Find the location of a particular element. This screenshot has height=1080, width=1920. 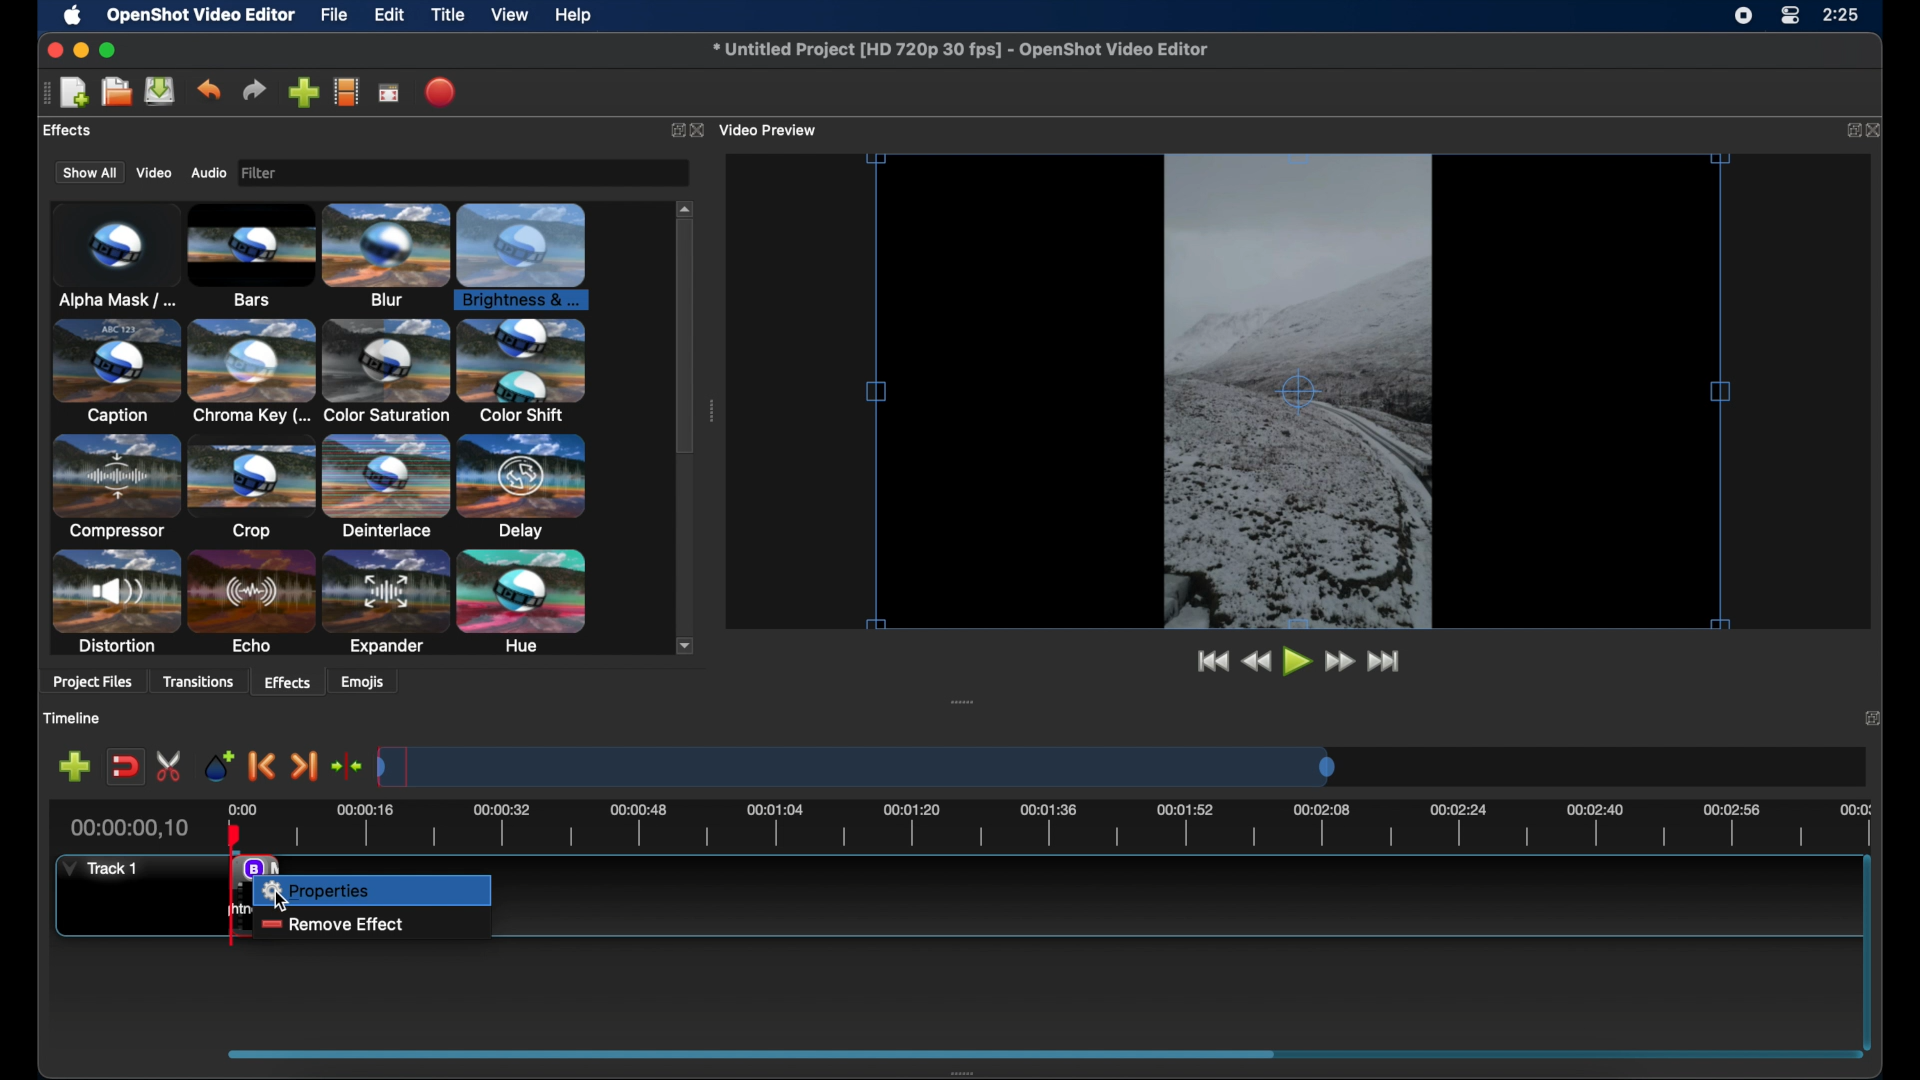

timeline scale is located at coordinates (1081, 826).